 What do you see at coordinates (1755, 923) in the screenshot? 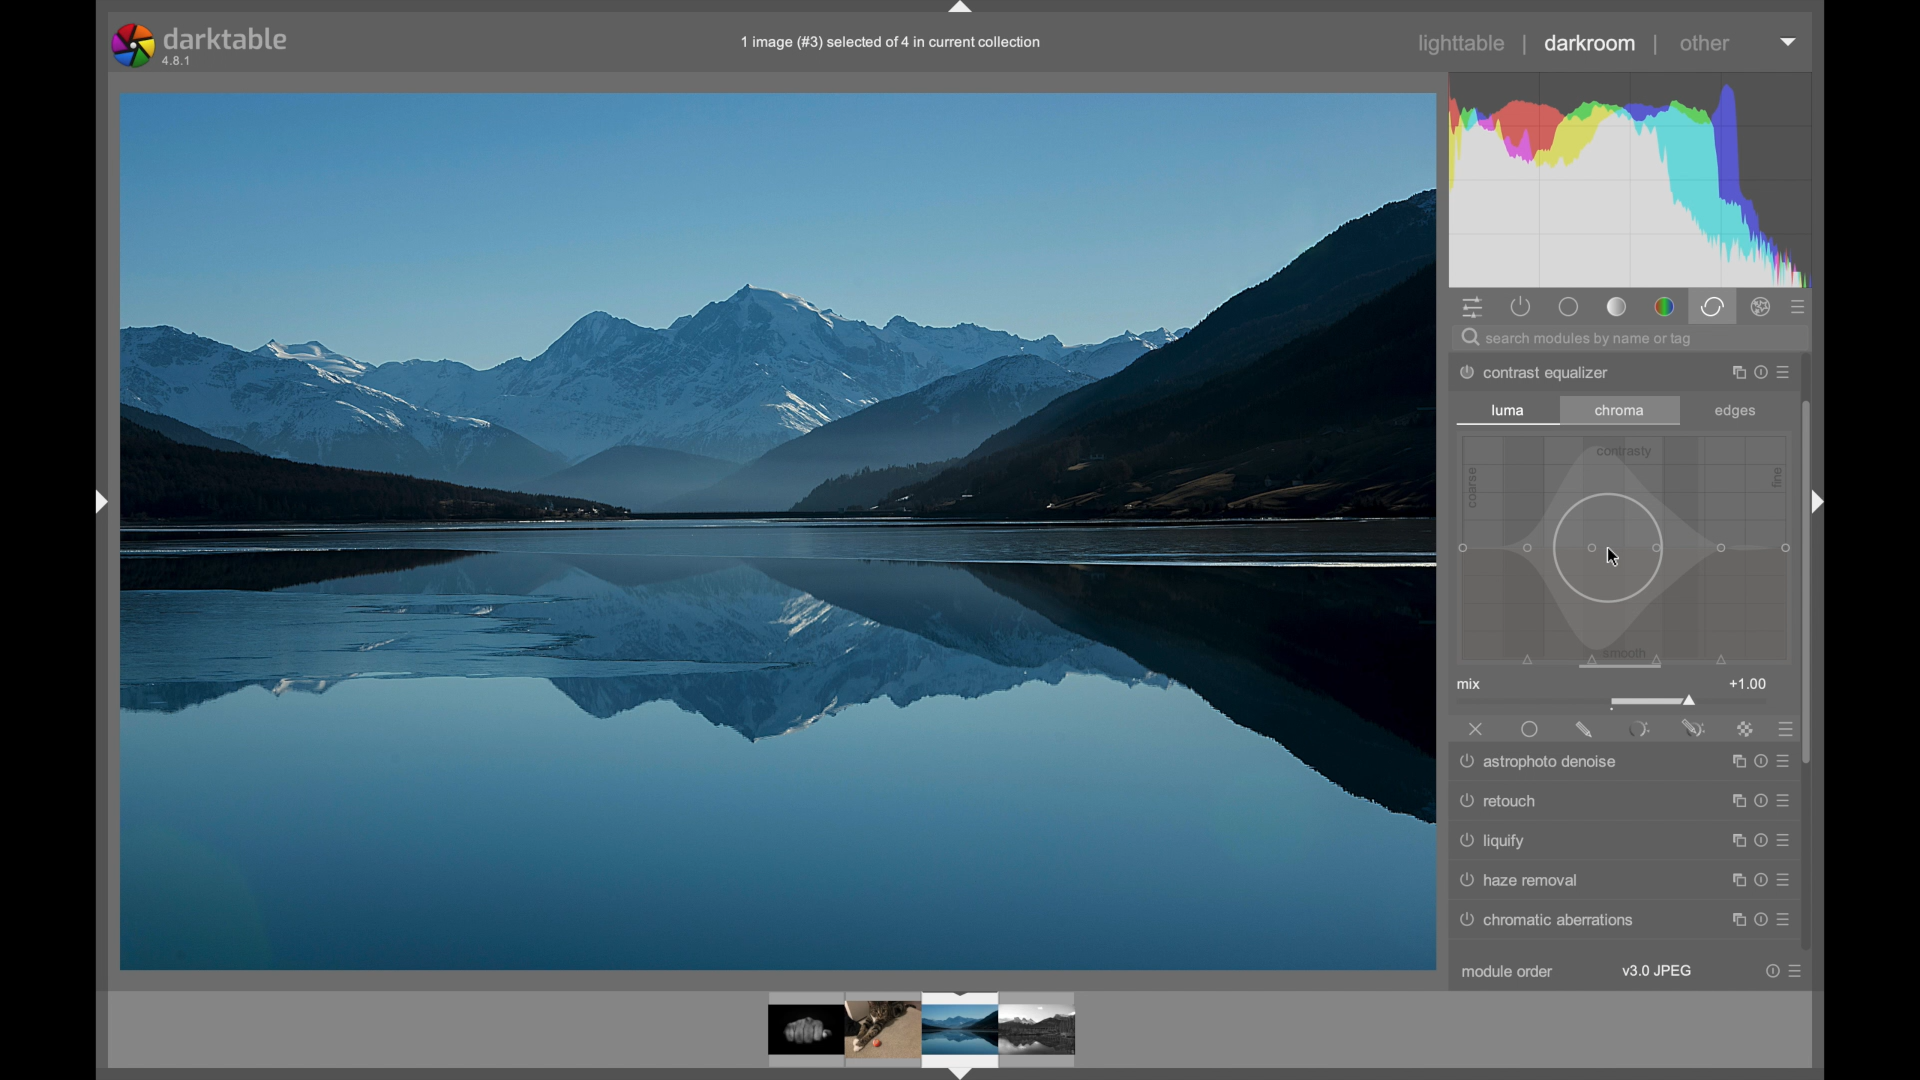
I see `more options` at bounding box center [1755, 923].